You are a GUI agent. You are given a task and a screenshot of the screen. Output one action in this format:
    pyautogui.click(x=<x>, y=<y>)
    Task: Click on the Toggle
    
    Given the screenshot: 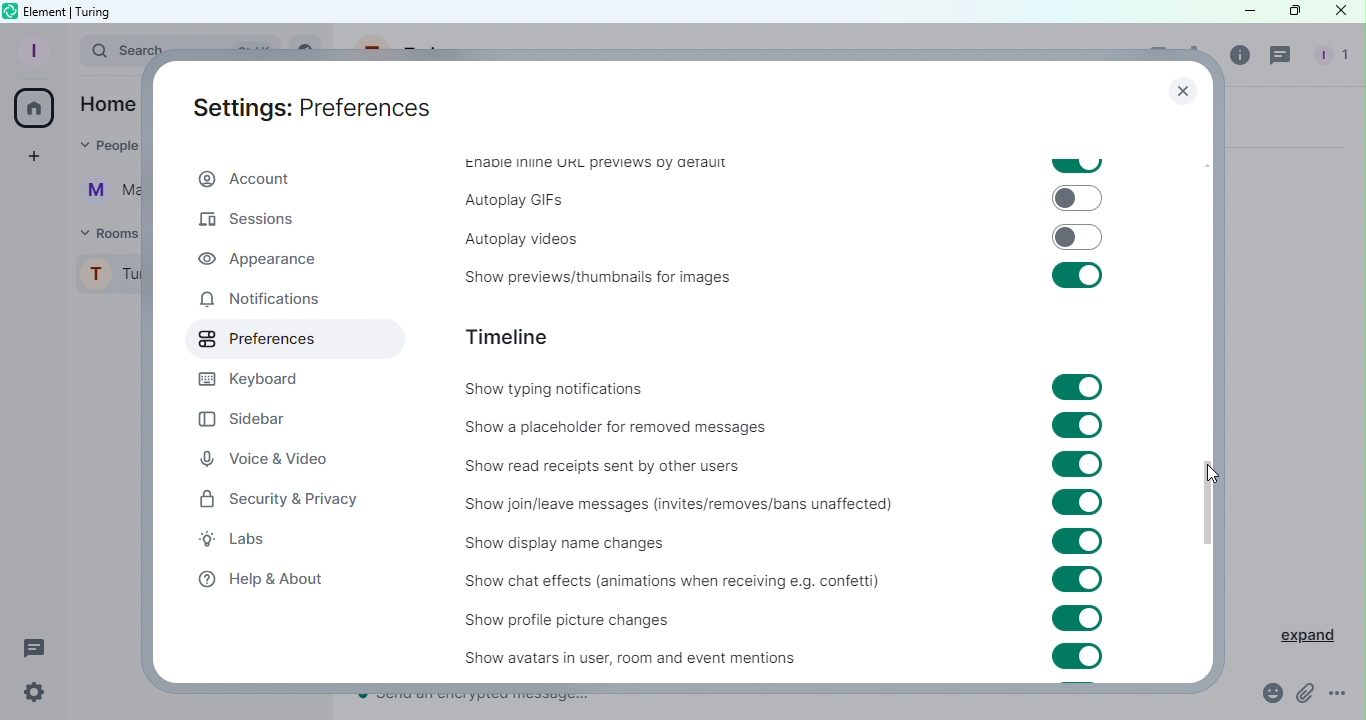 What is the action you would take?
    pyautogui.click(x=1073, y=544)
    